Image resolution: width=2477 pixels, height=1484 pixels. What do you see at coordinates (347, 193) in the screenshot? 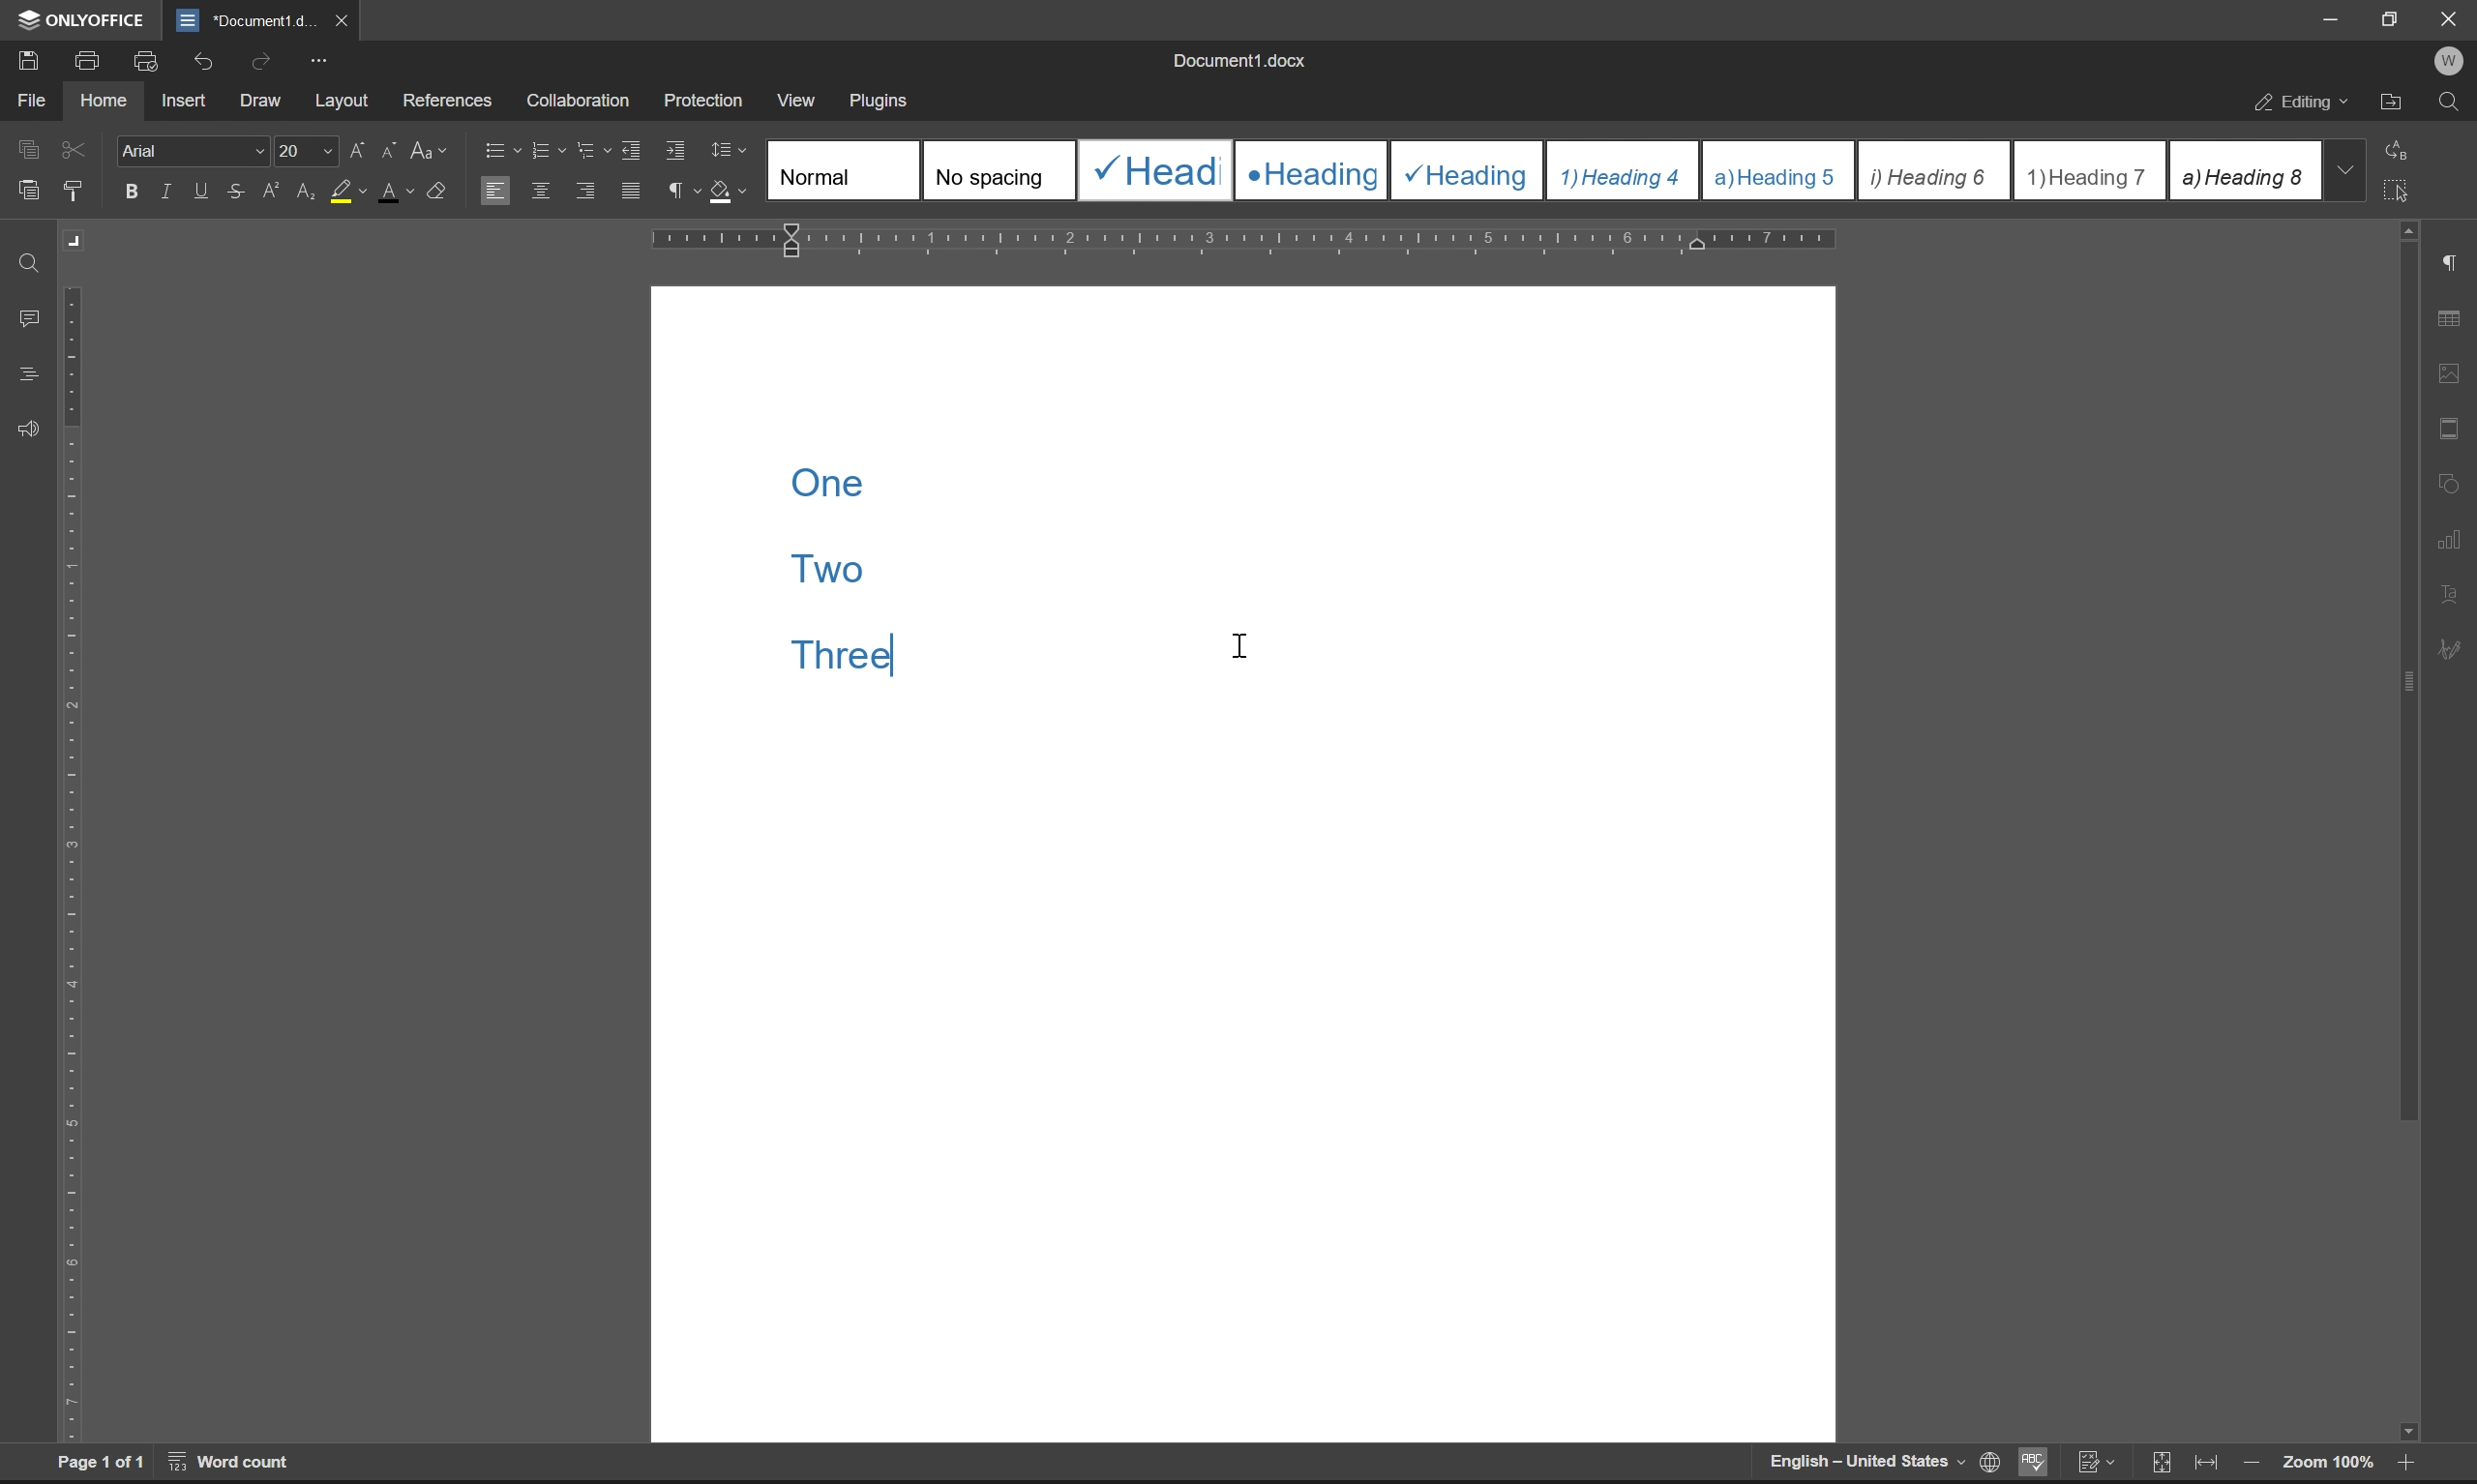
I see `background color` at bounding box center [347, 193].